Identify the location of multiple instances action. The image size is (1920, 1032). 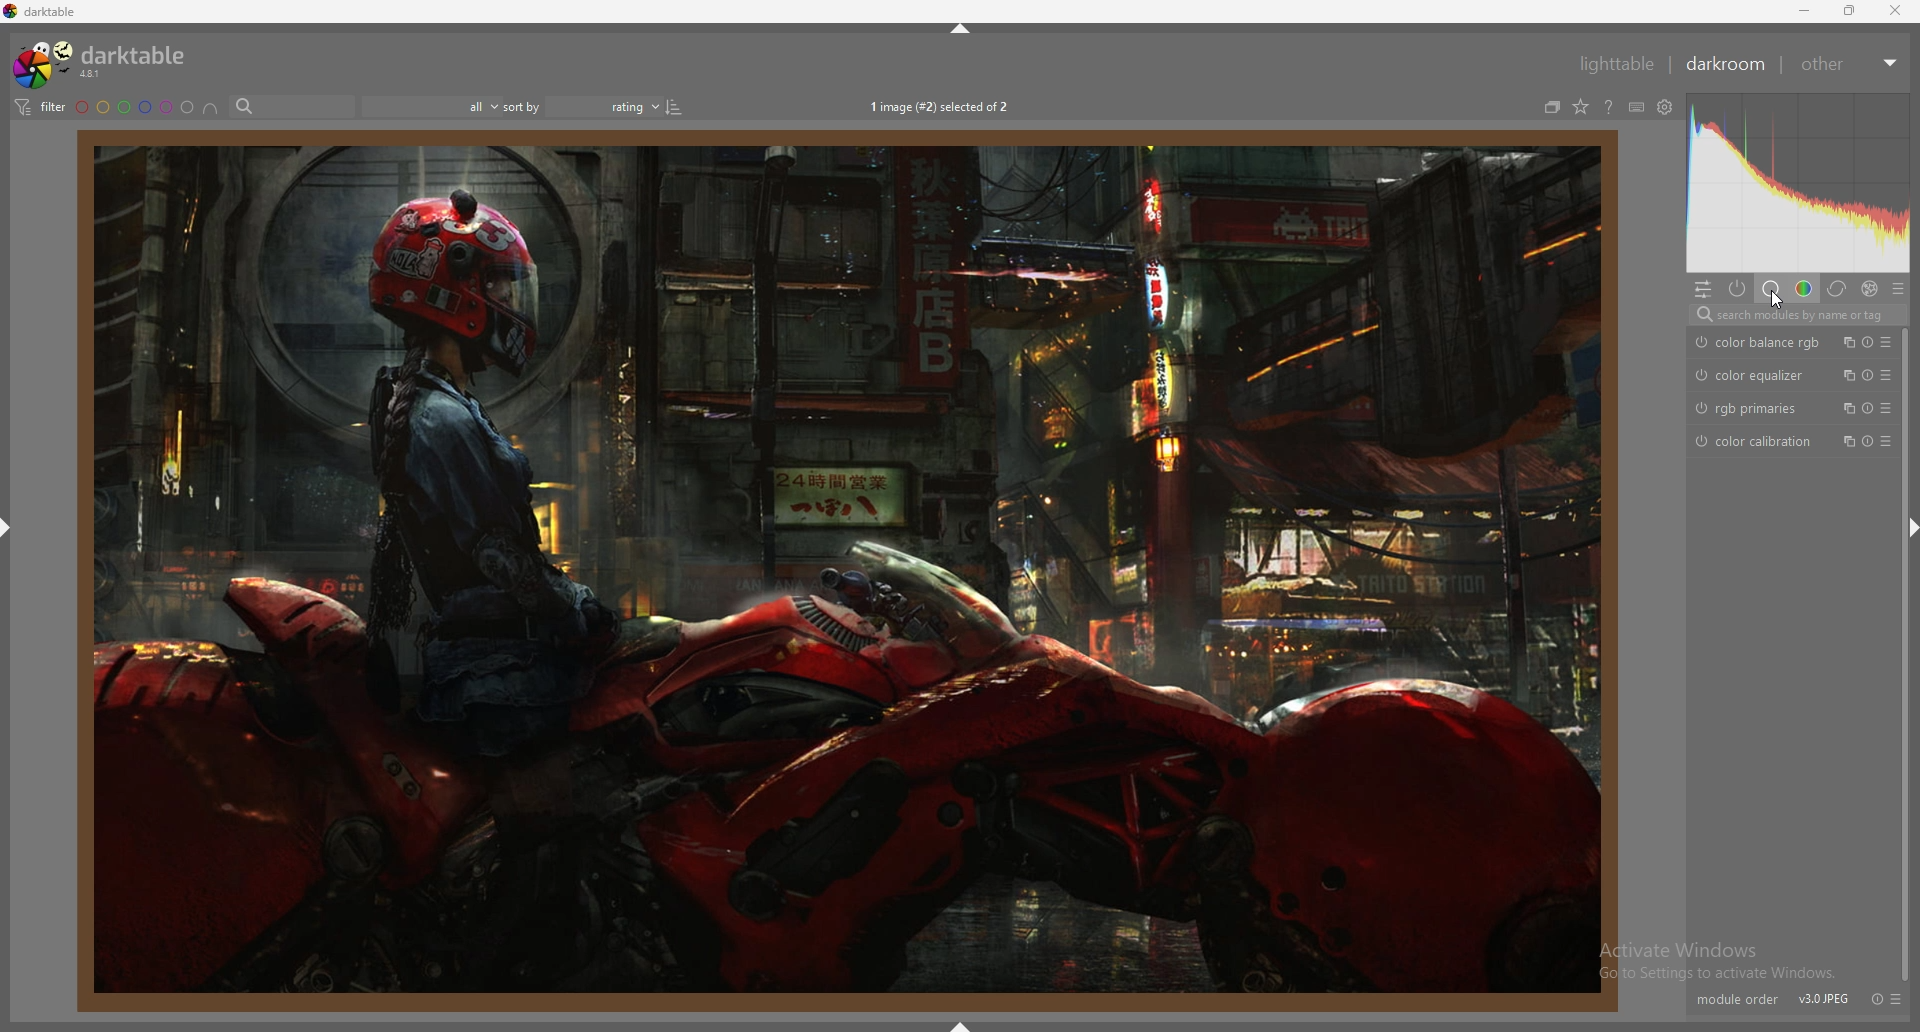
(1847, 375).